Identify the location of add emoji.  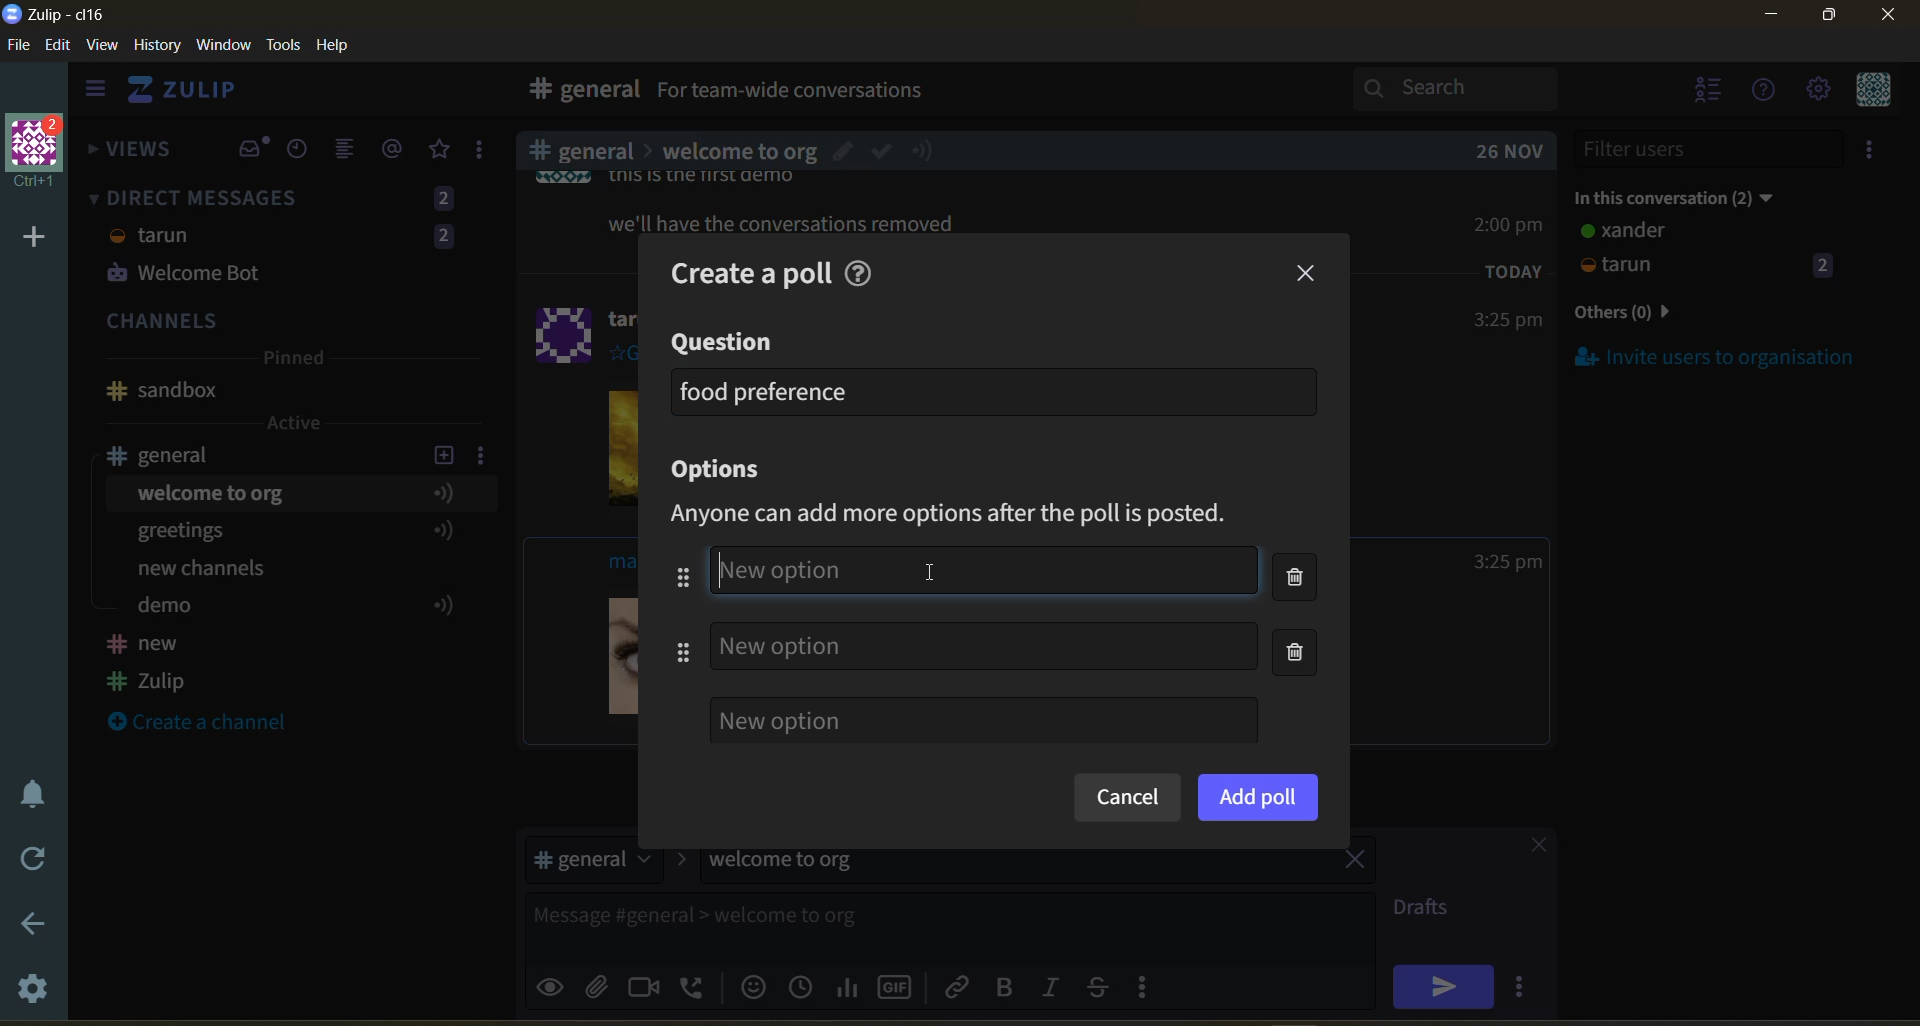
(751, 986).